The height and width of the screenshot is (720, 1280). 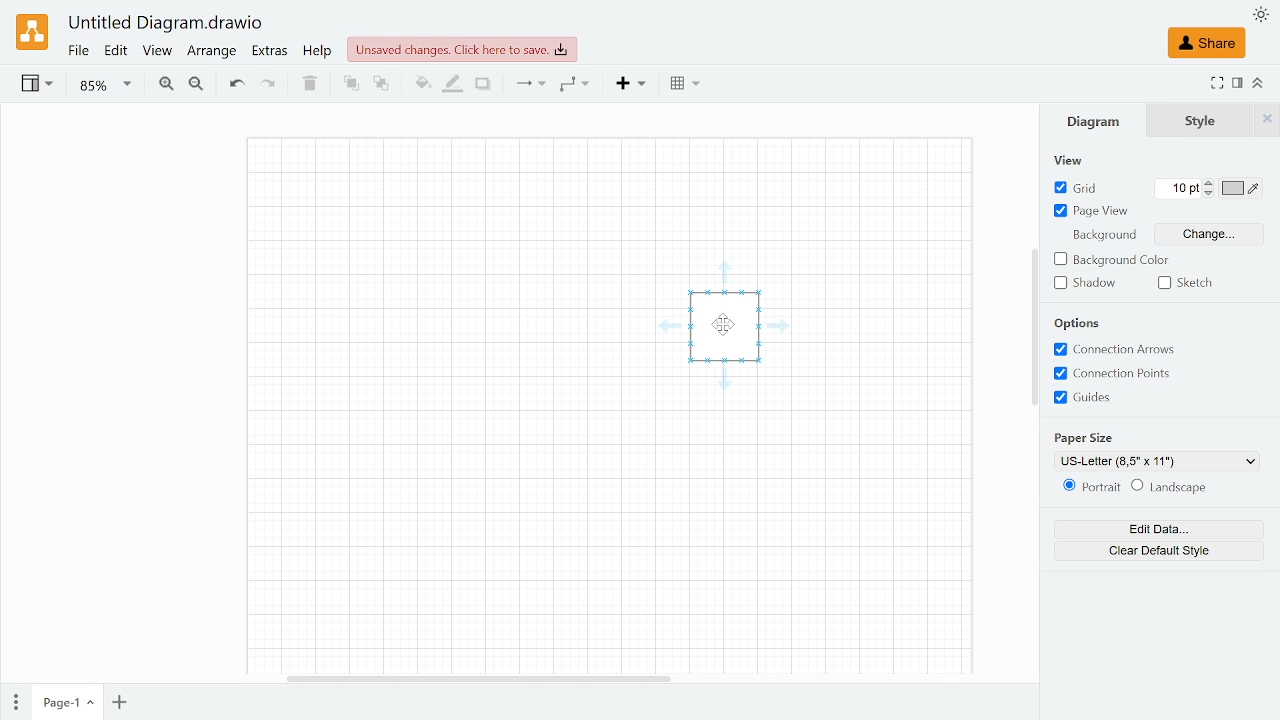 I want to click on Pages, so click(x=14, y=703).